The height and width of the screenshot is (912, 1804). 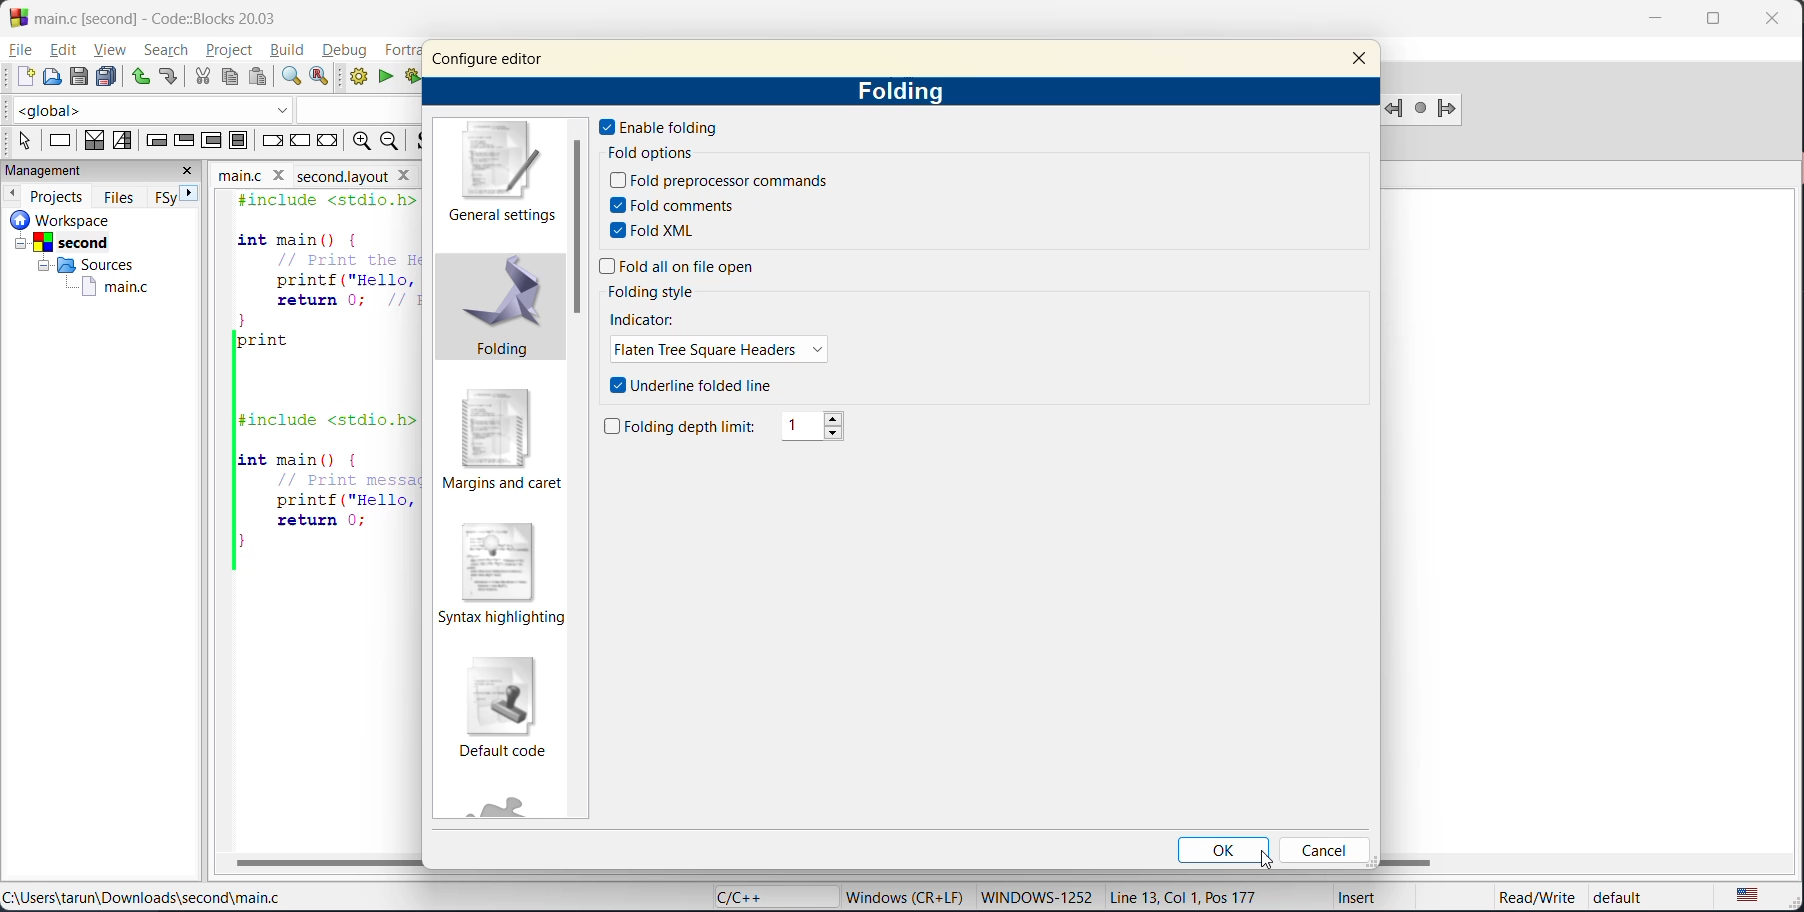 I want to click on folding, so click(x=505, y=313).